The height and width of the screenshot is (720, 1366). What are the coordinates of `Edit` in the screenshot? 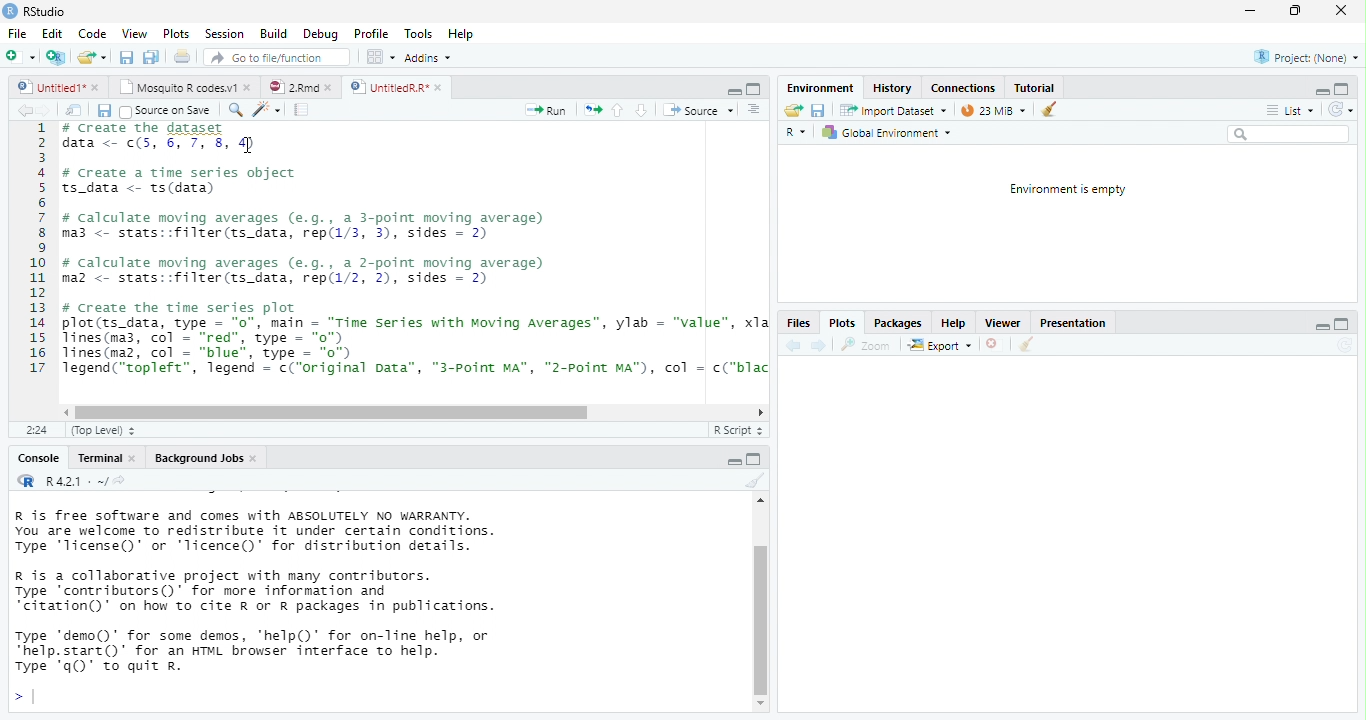 It's located at (52, 33).